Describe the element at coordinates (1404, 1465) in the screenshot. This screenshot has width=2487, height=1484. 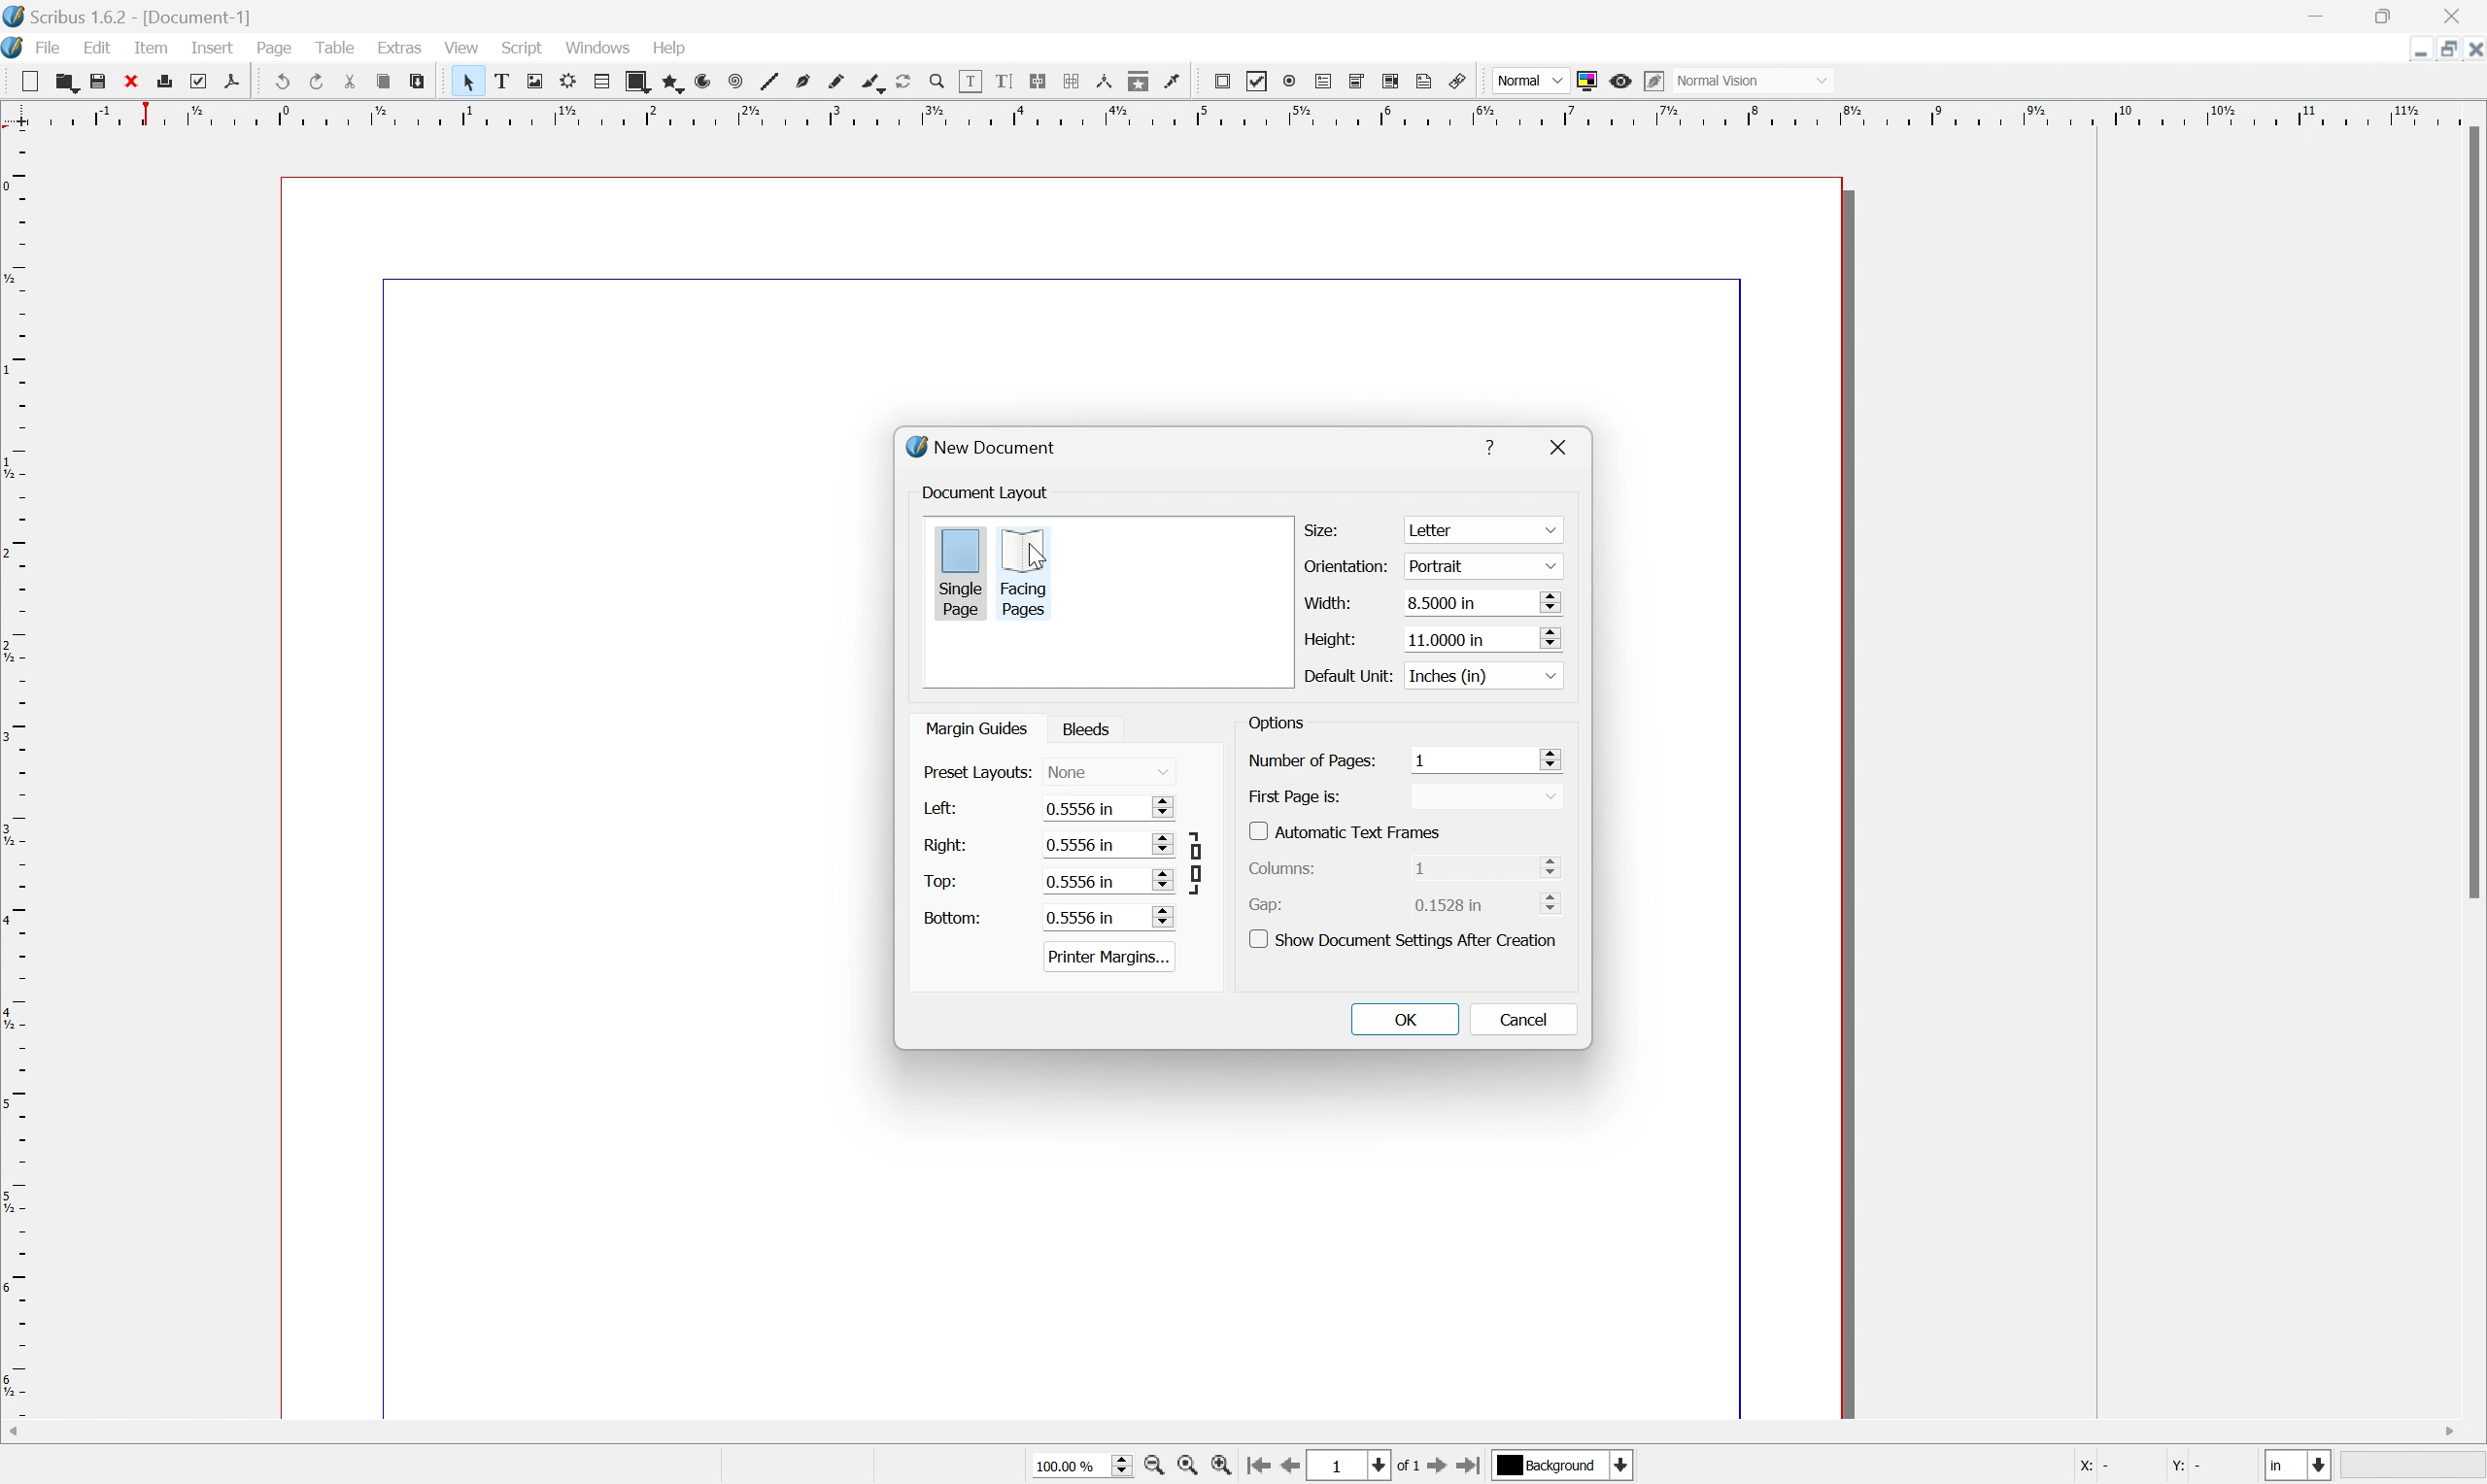
I see `of 1` at that location.